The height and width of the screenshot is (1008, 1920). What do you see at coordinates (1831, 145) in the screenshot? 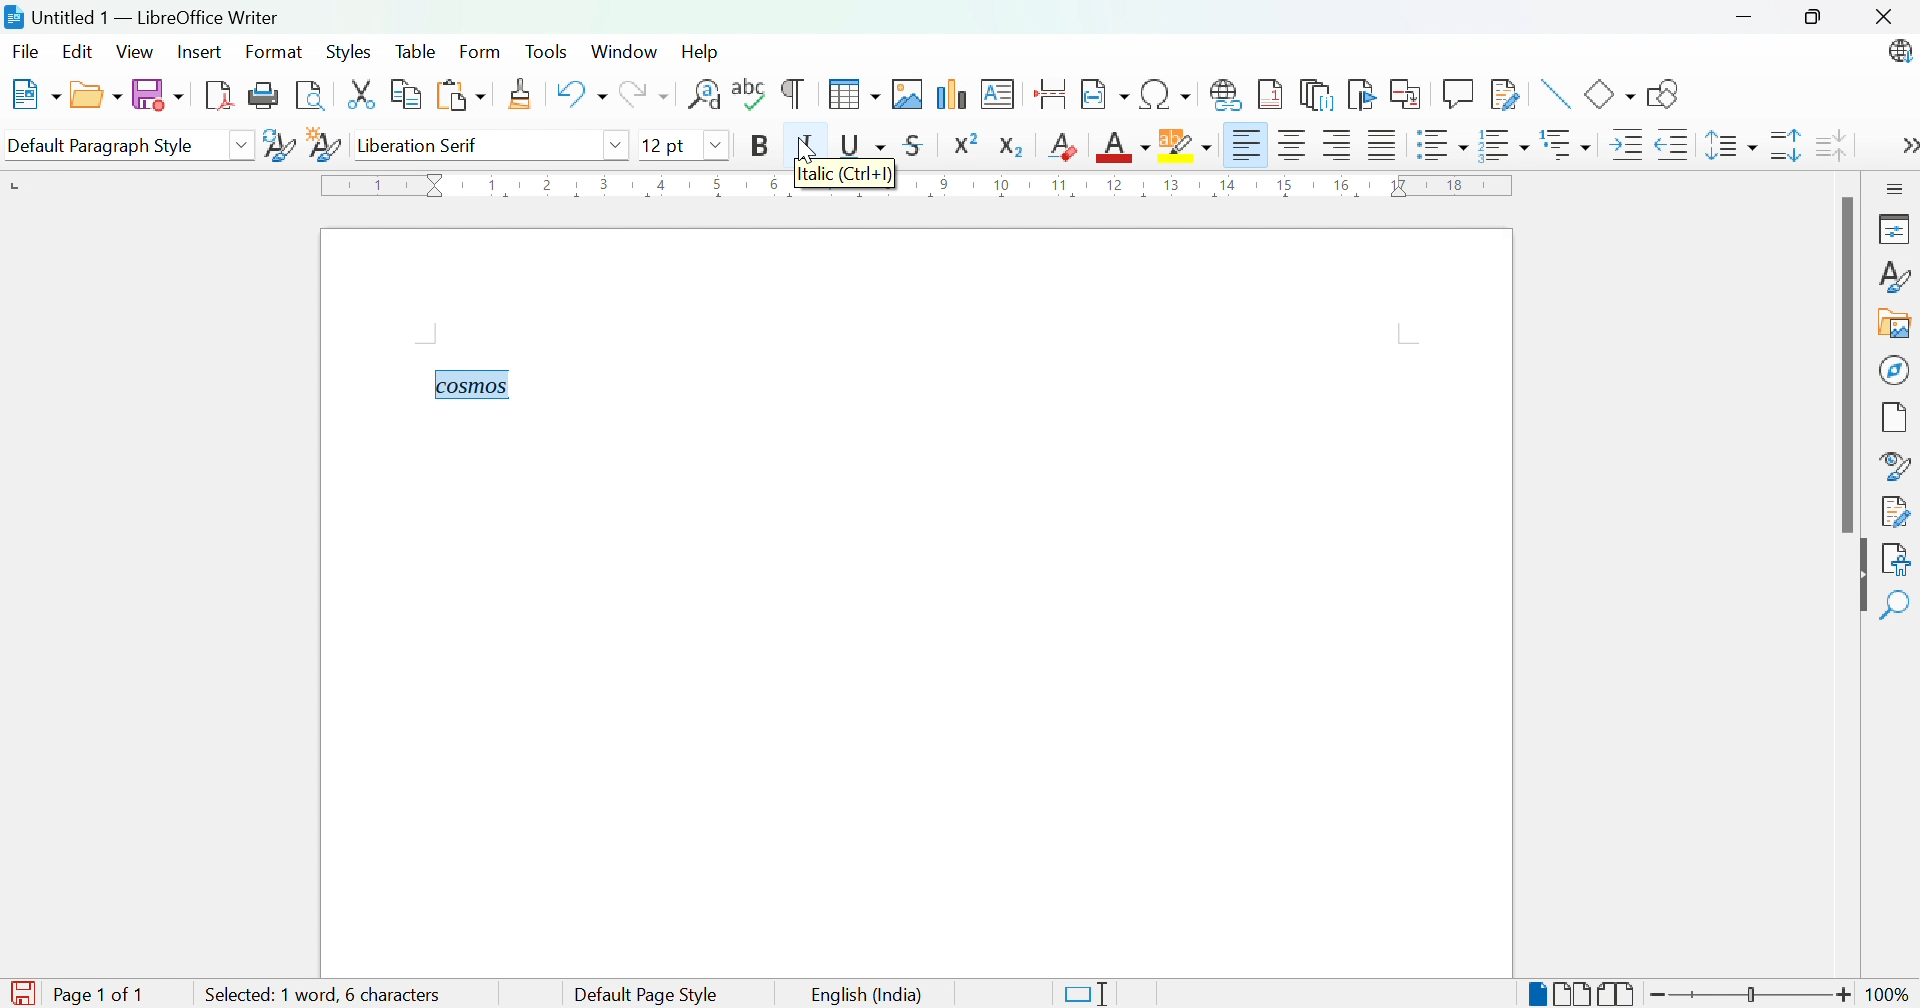
I see `Decrease paragraph spacing` at bounding box center [1831, 145].